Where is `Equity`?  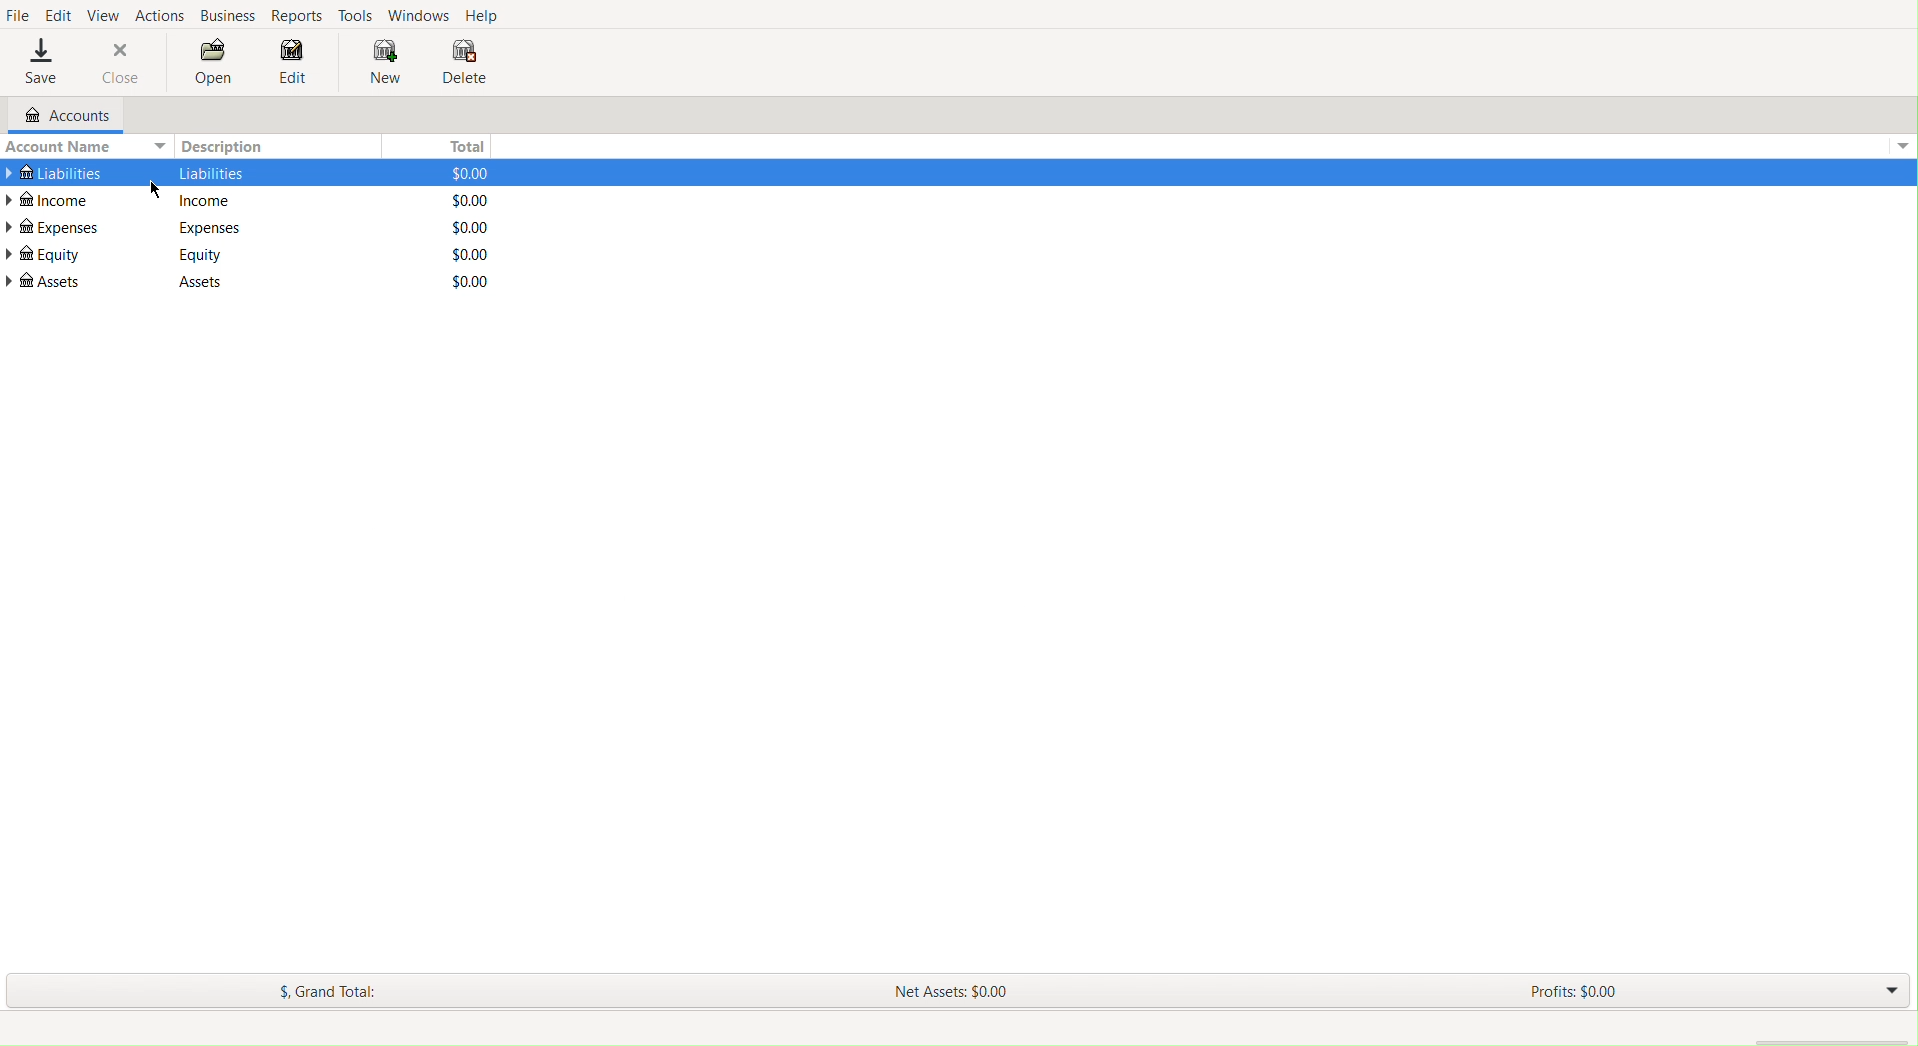
Equity is located at coordinates (202, 254).